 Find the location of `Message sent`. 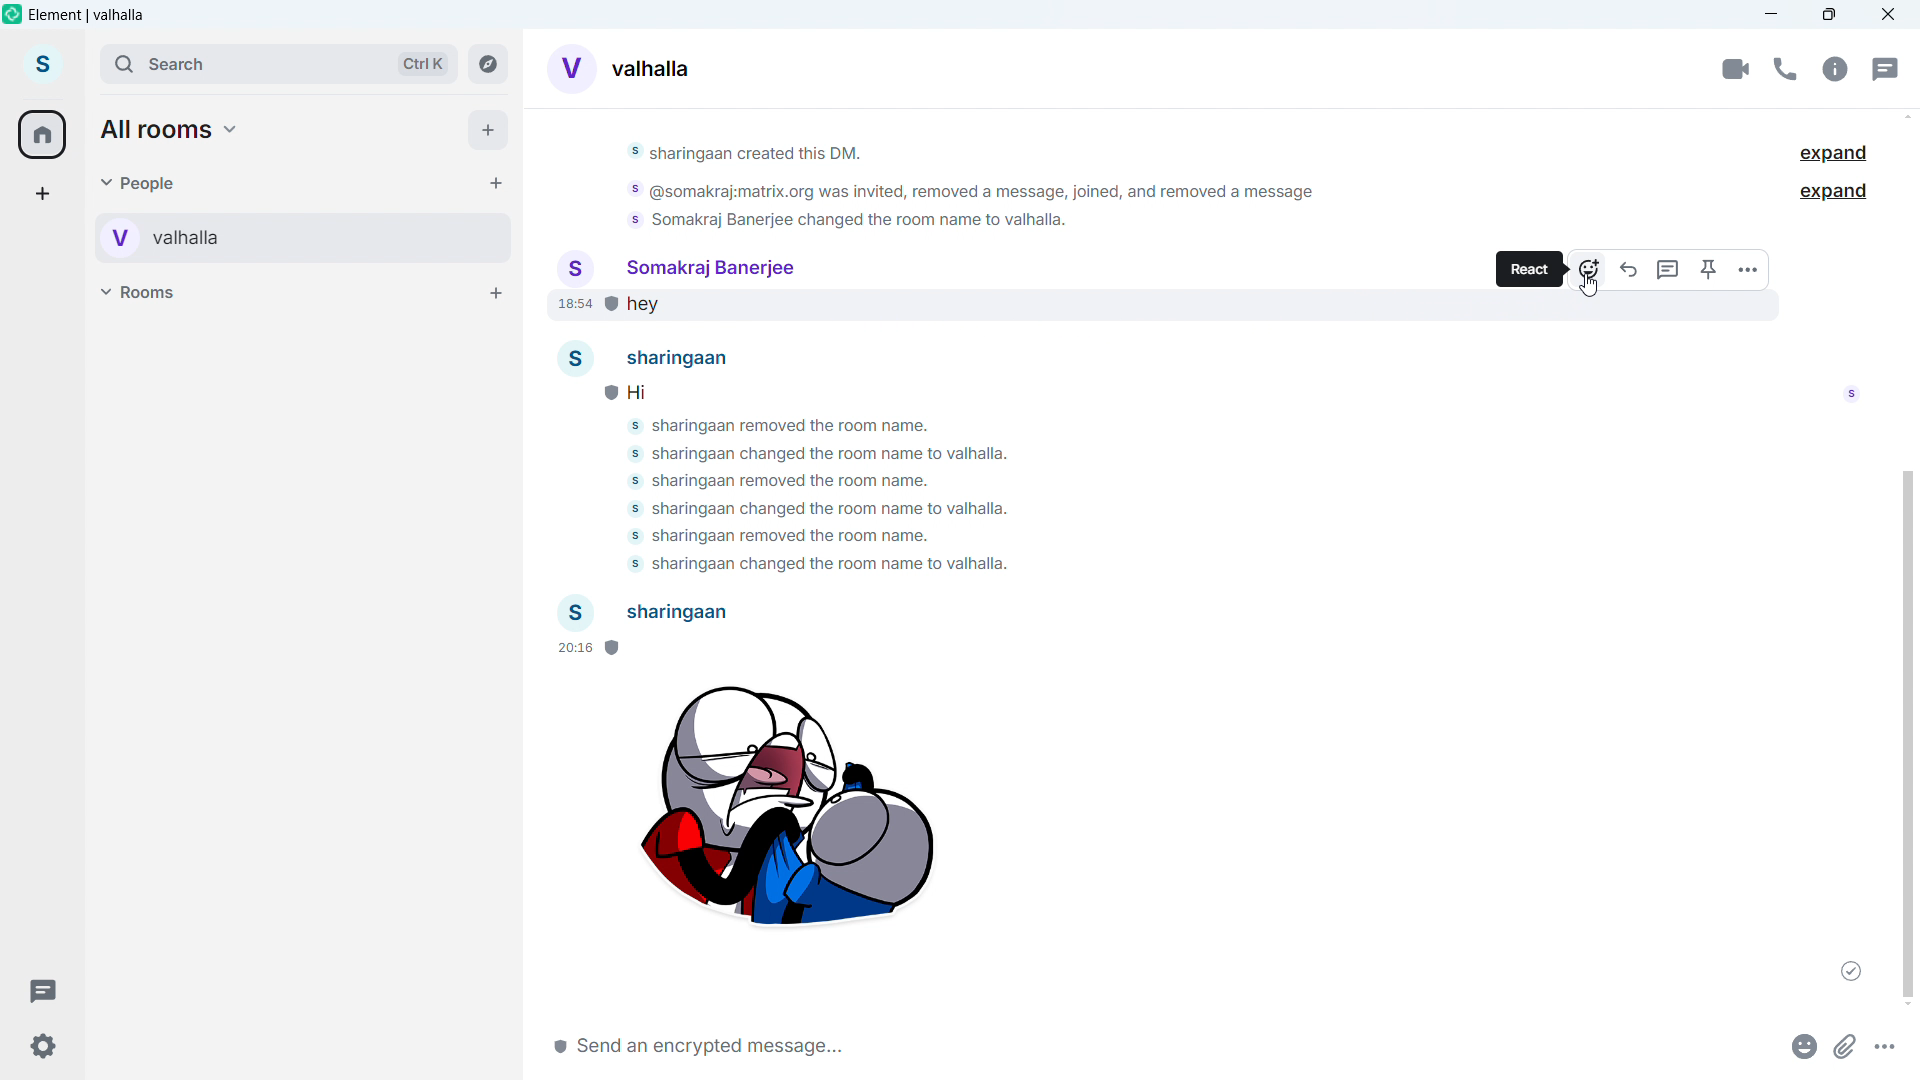

Message sent is located at coordinates (1852, 971).